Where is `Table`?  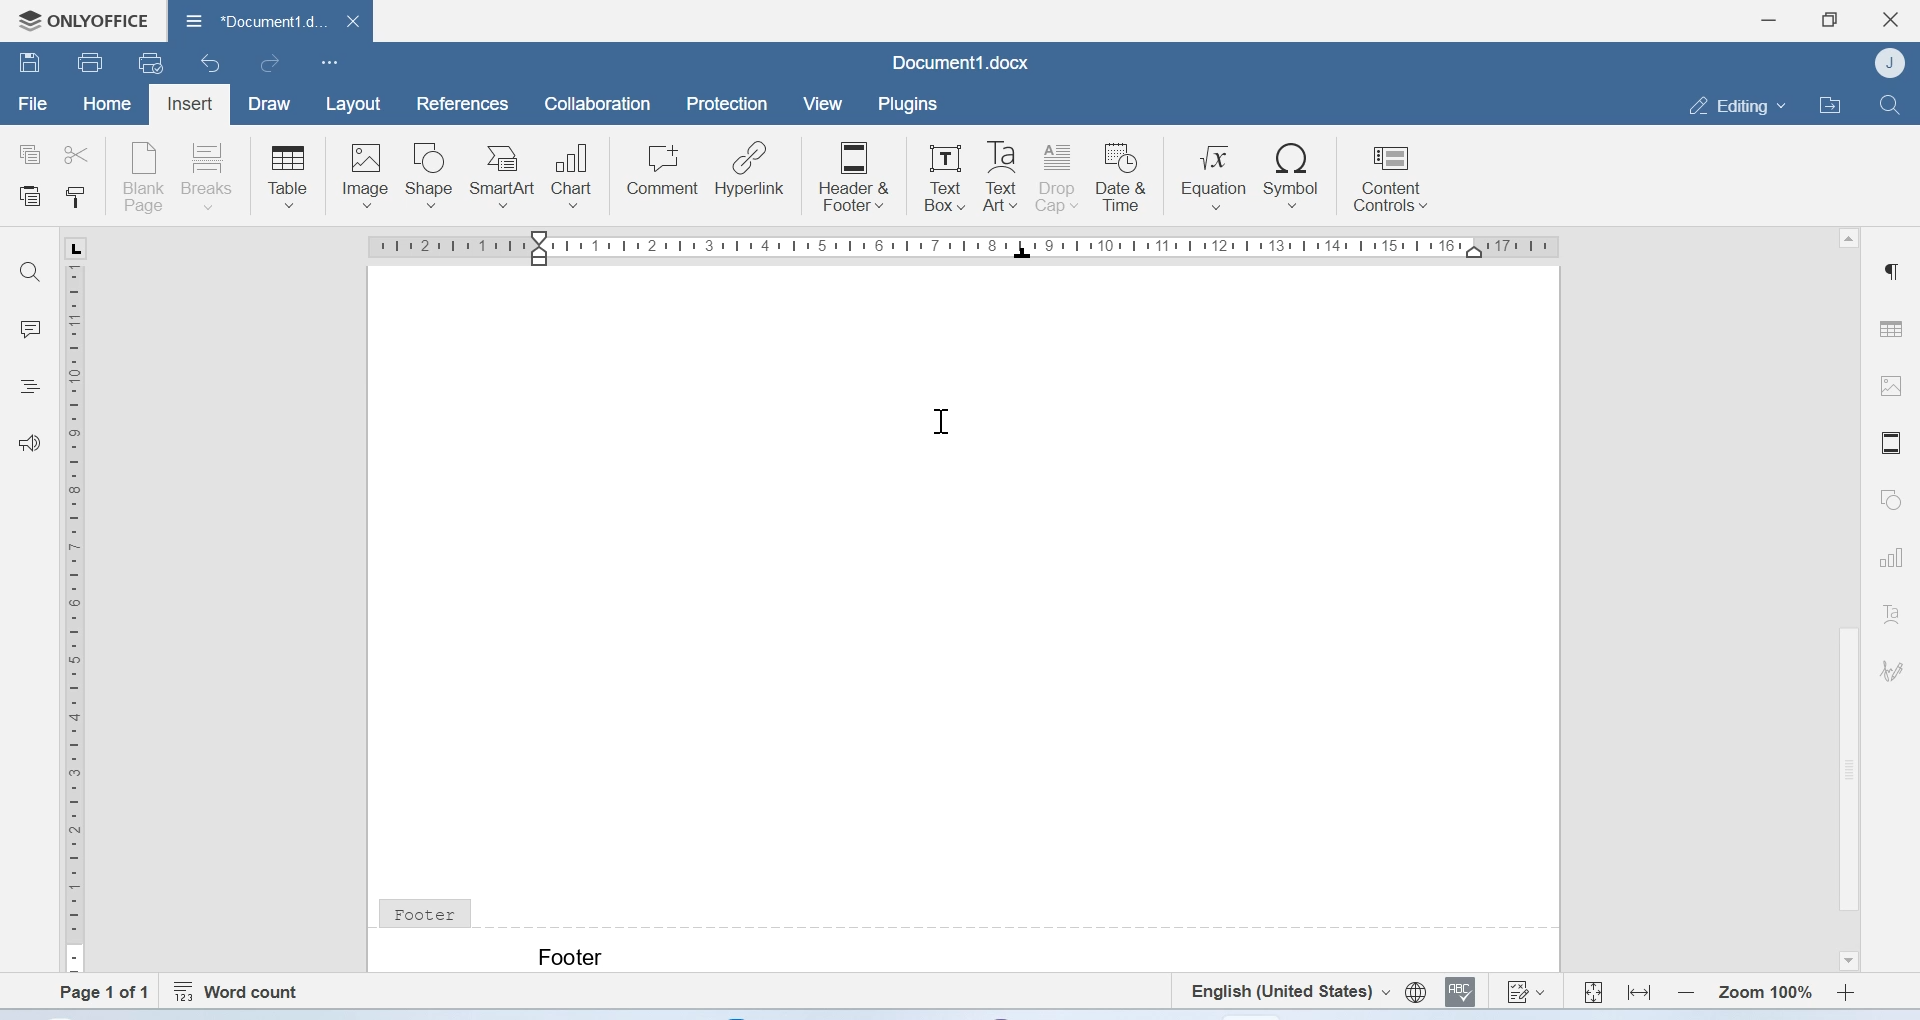
Table is located at coordinates (287, 175).